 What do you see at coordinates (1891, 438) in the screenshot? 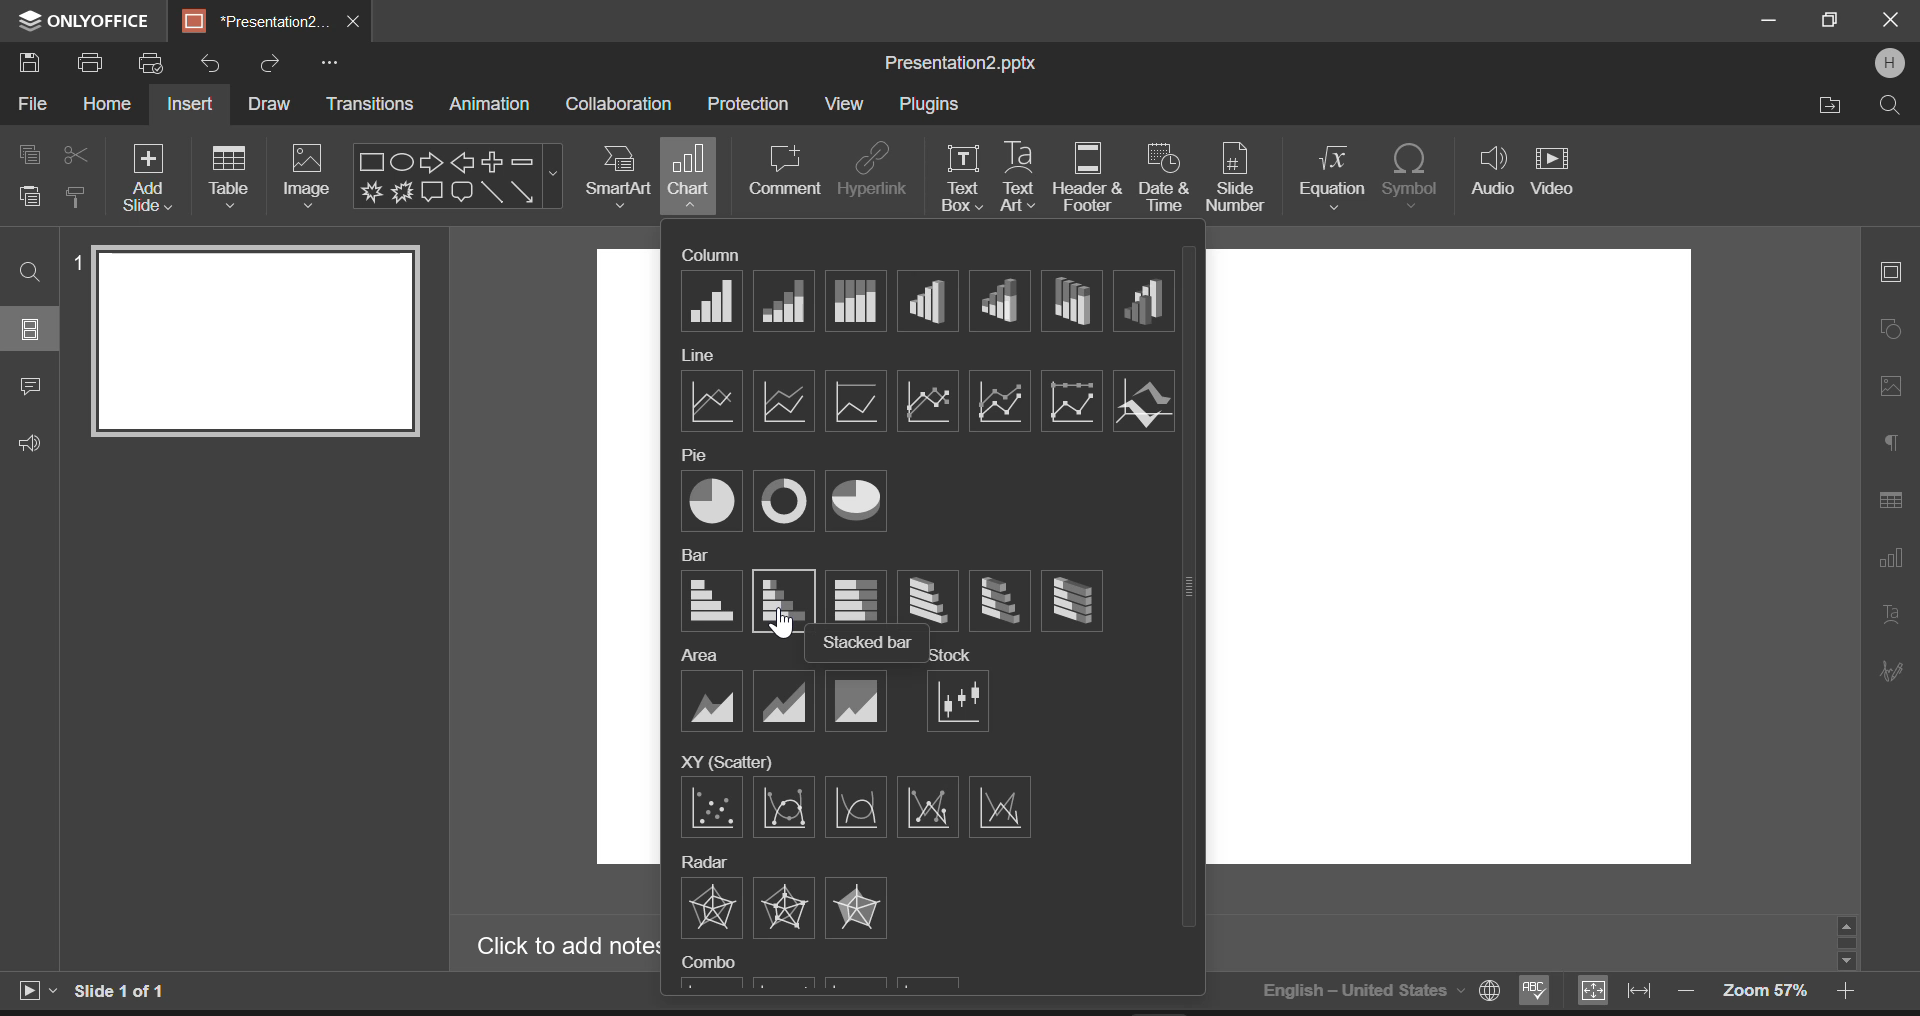
I see `Paragraph Settings` at bounding box center [1891, 438].